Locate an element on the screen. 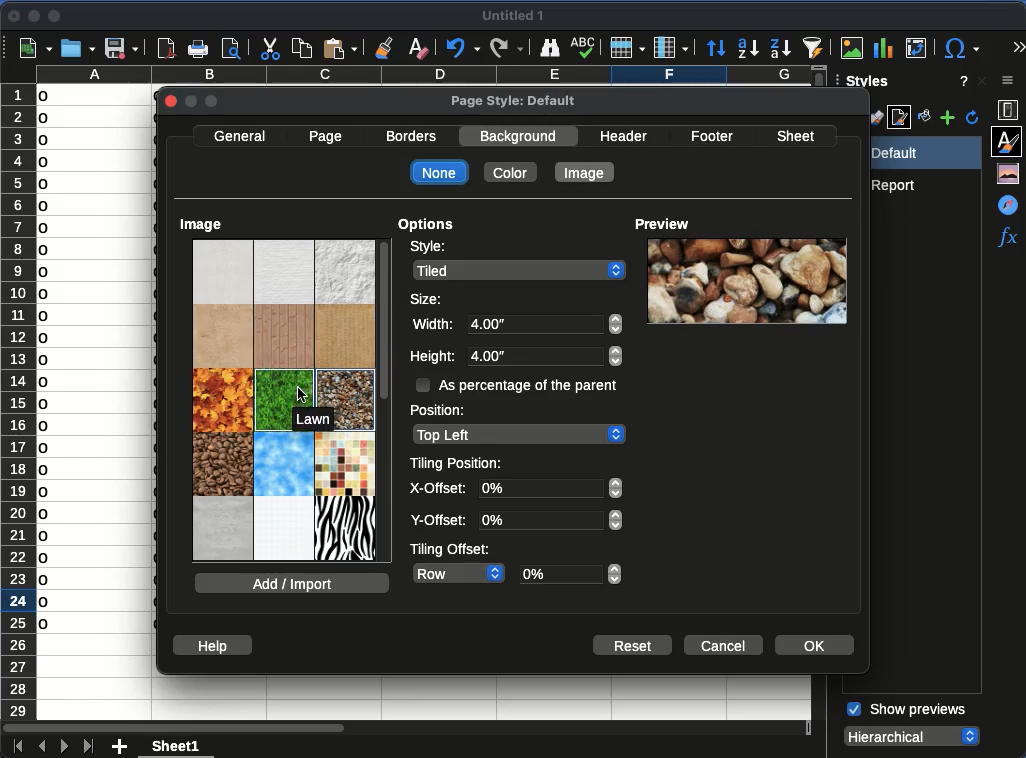 The image size is (1026, 758). styles is located at coordinates (865, 84).